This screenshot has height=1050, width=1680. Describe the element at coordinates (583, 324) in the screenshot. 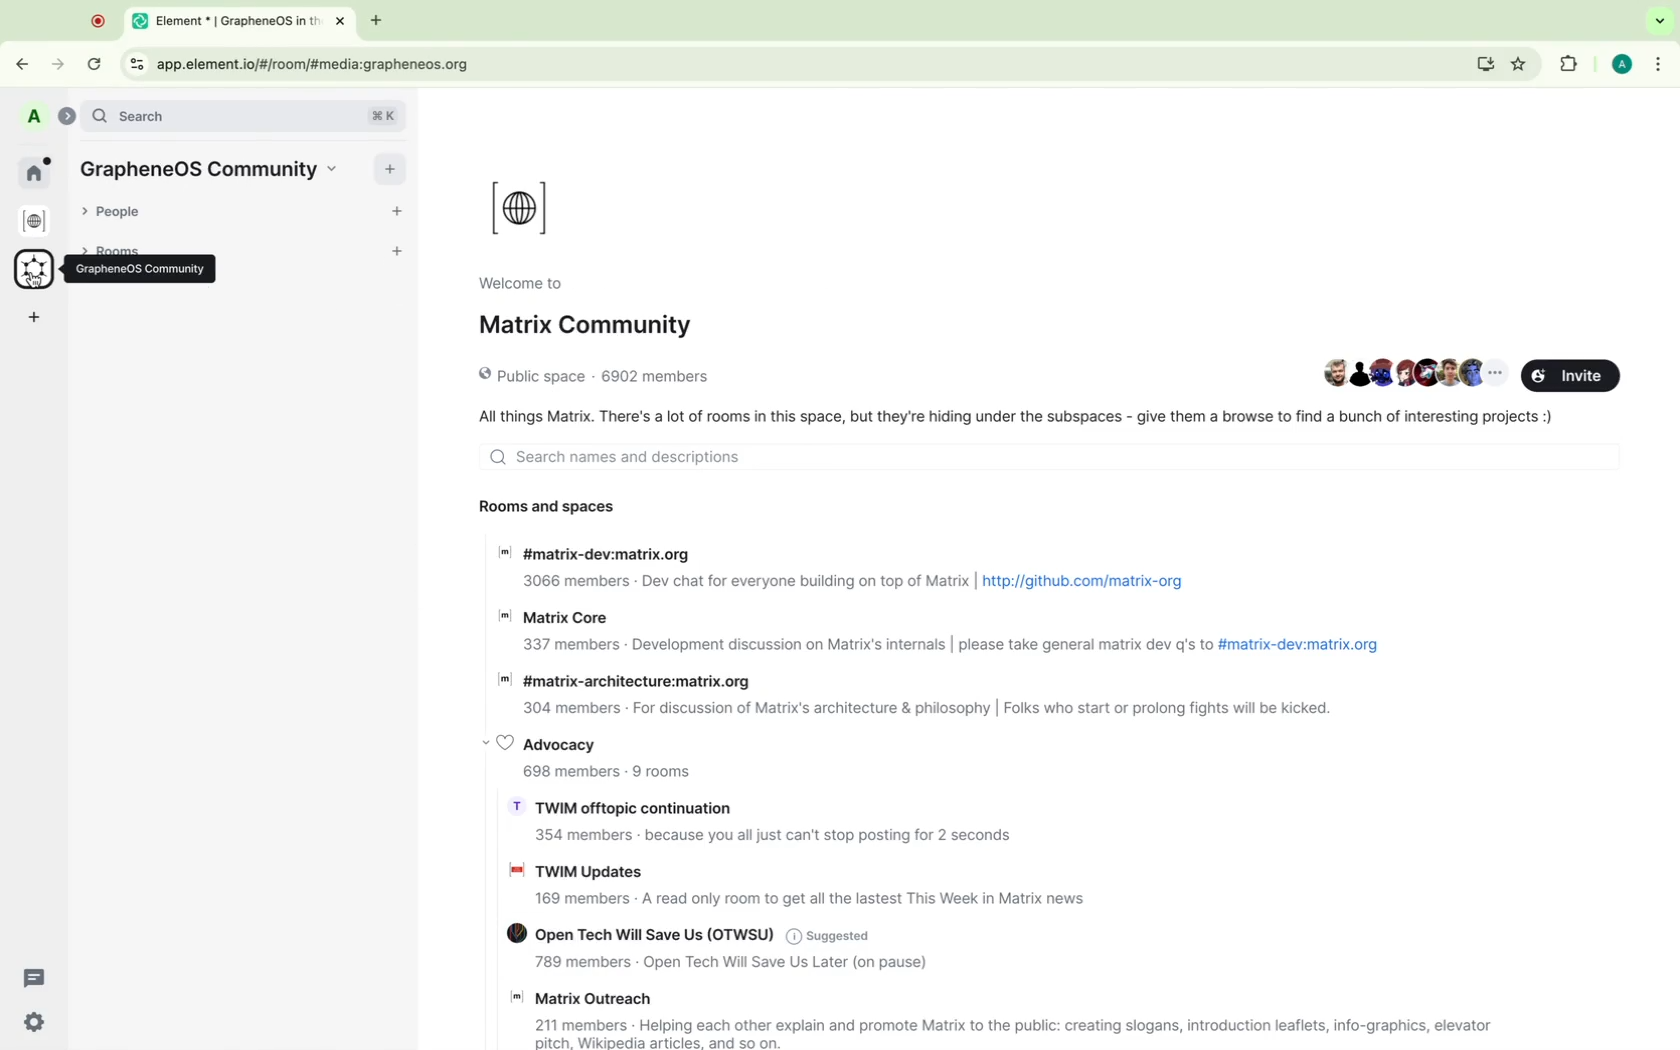

I see `matrix community` at that location.